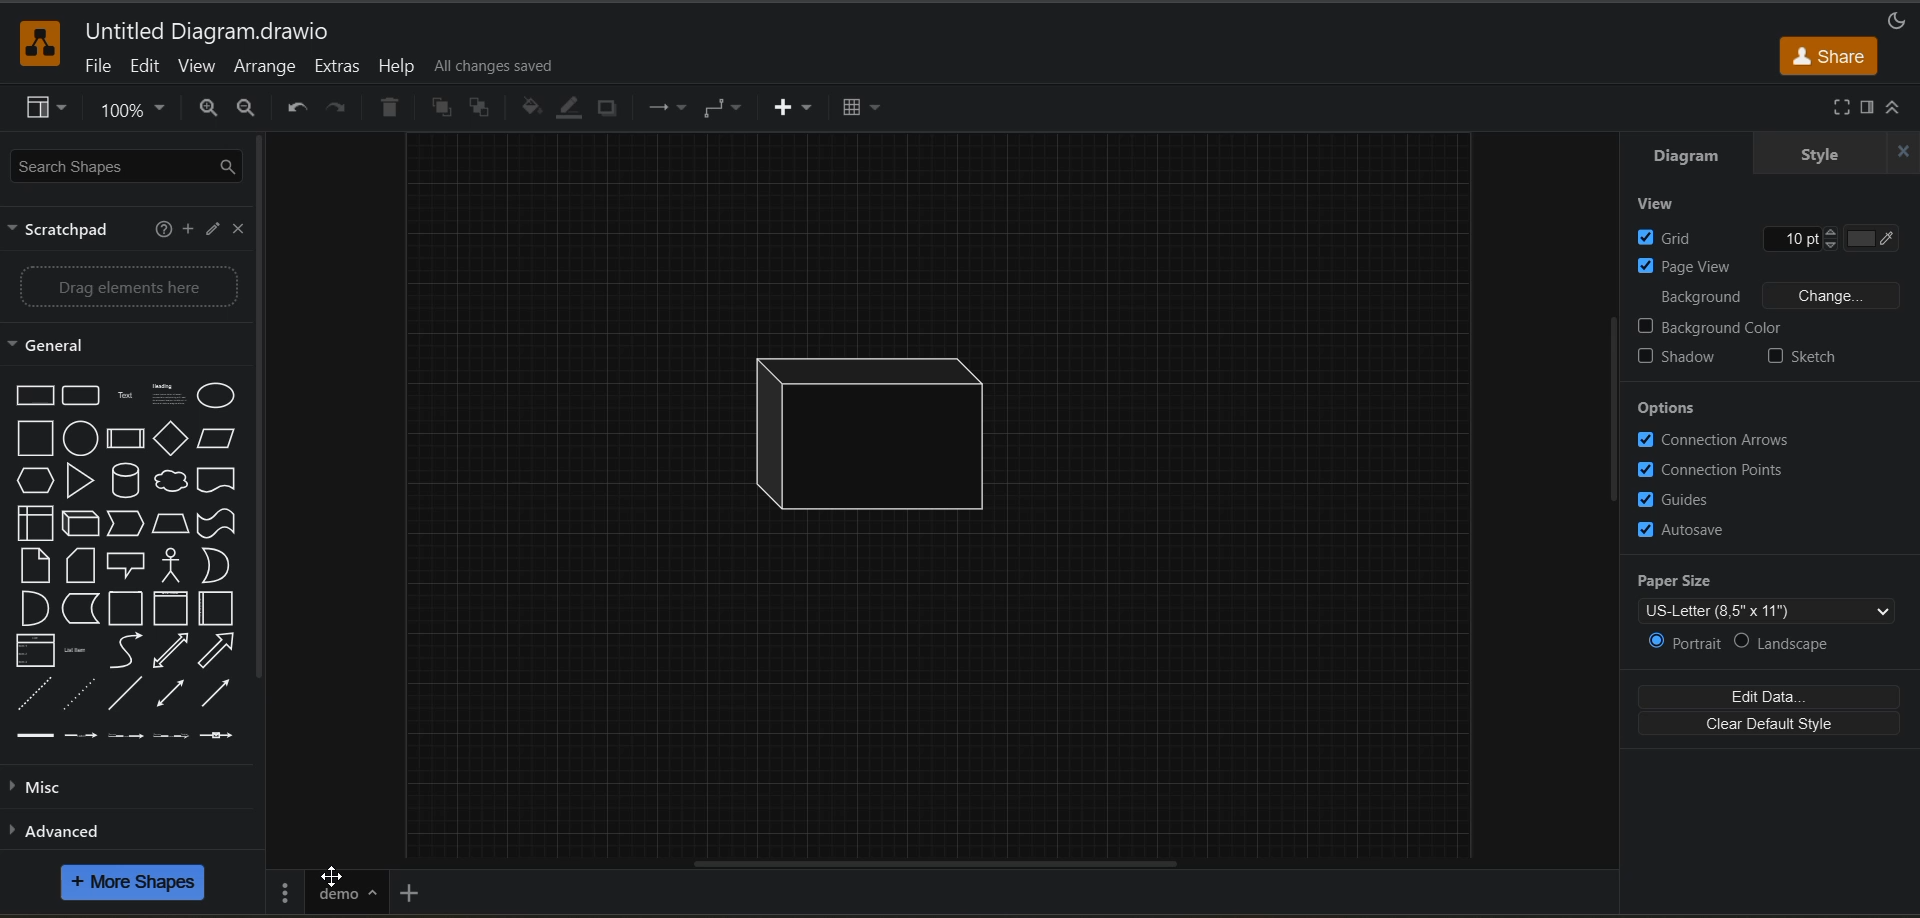 The image size is (1920, 918). What do you see at coordinates (1678, 238) in the screenshot?
I see `grid` at bounding box center [1678, 238].